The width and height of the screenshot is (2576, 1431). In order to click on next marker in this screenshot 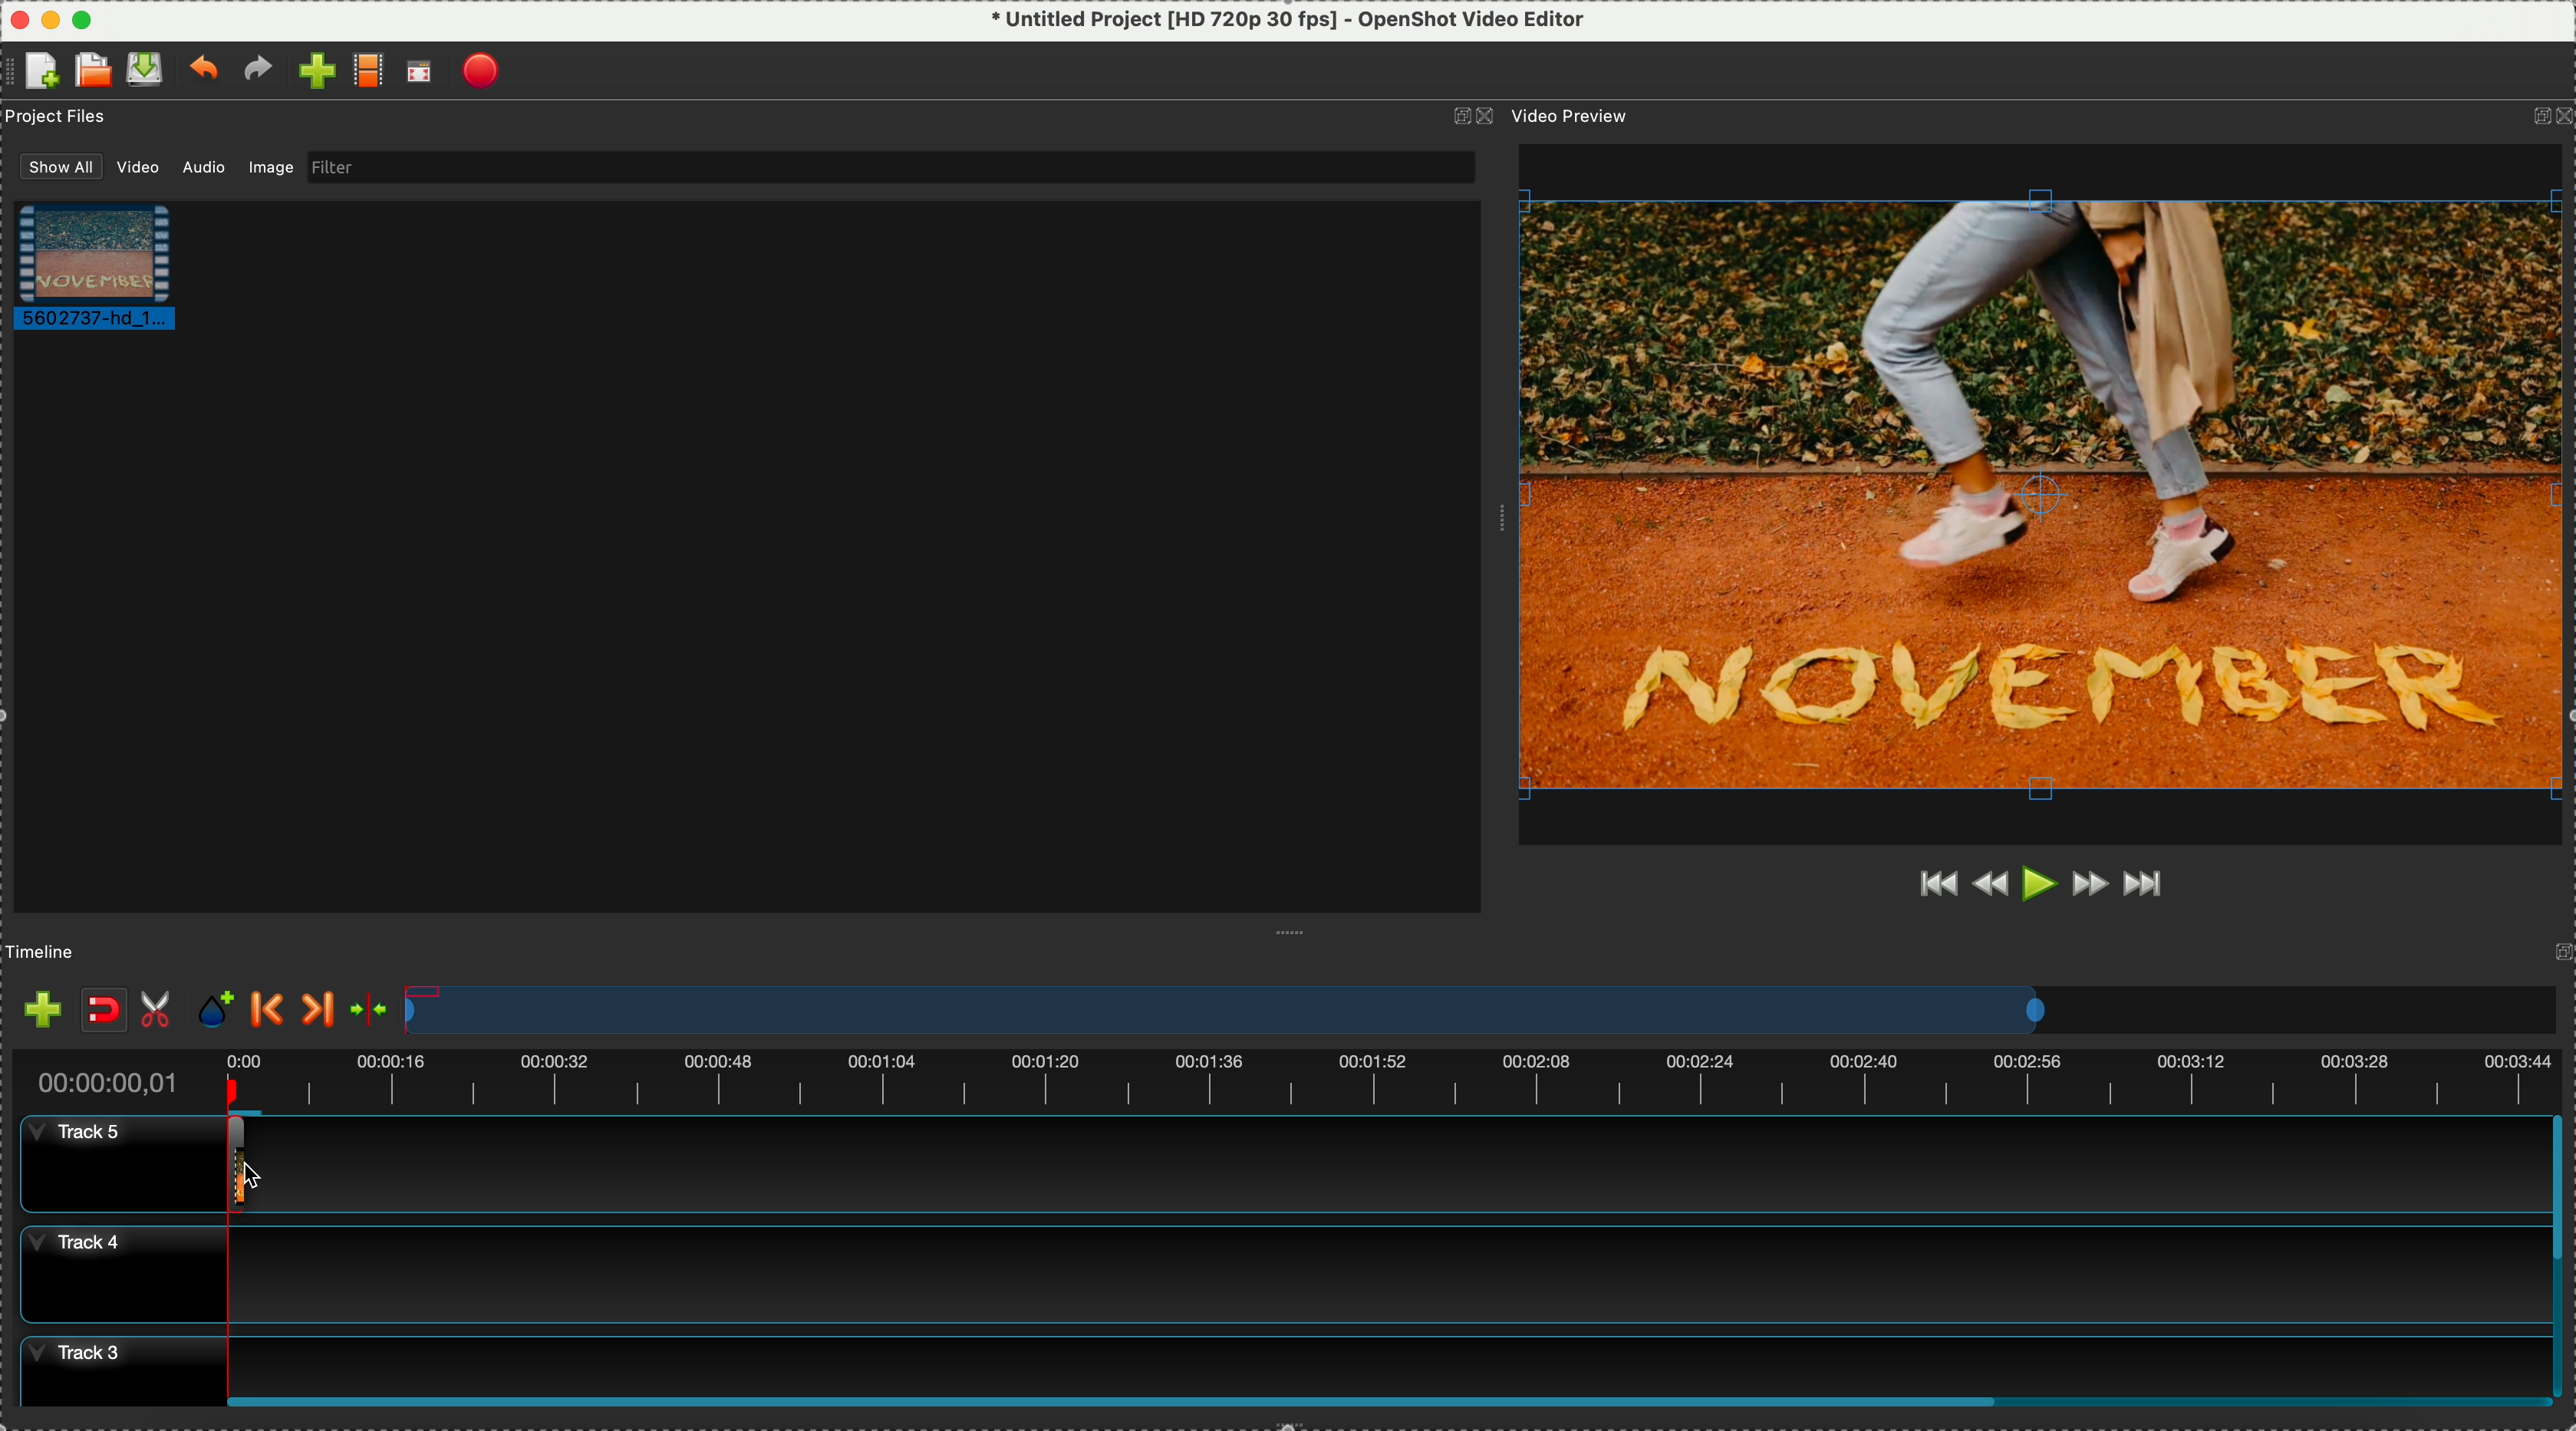, I will do `click(320, 1009)`.